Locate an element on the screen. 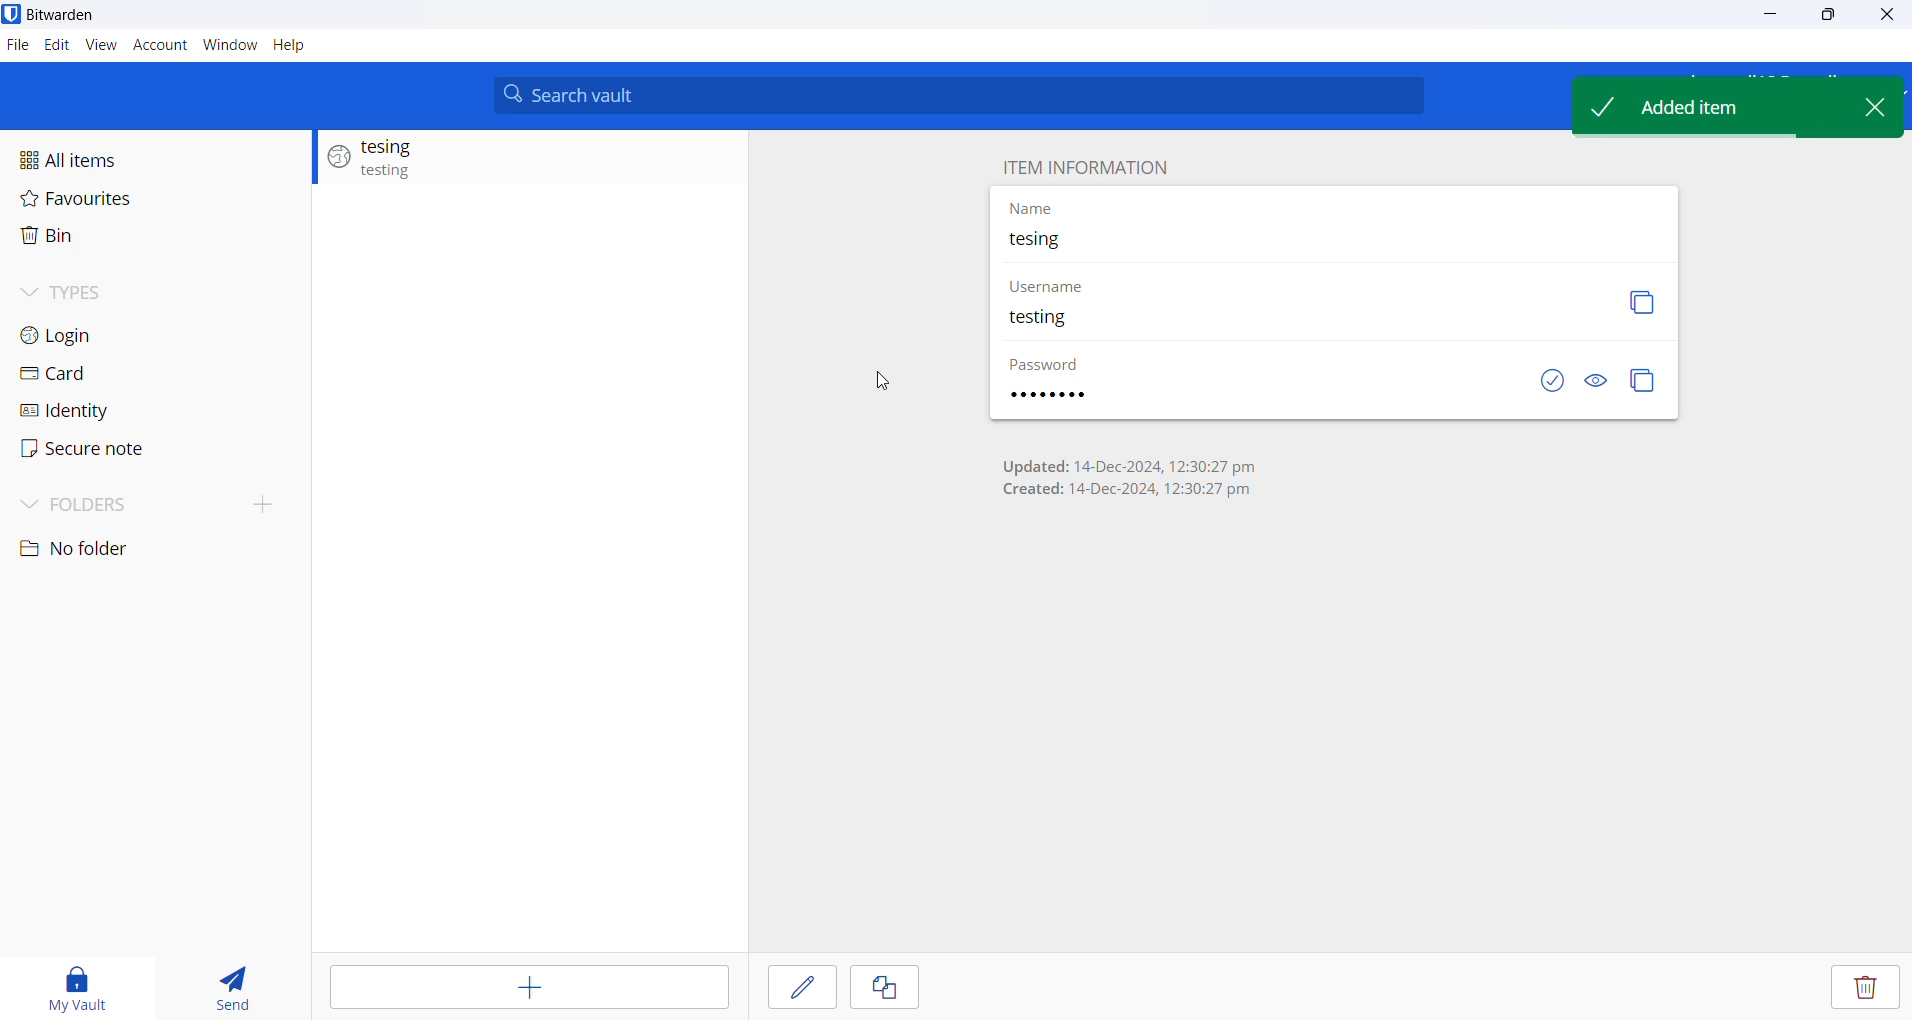 The image size is (1912, 1020). copy is located at coordinates (1631, 300).